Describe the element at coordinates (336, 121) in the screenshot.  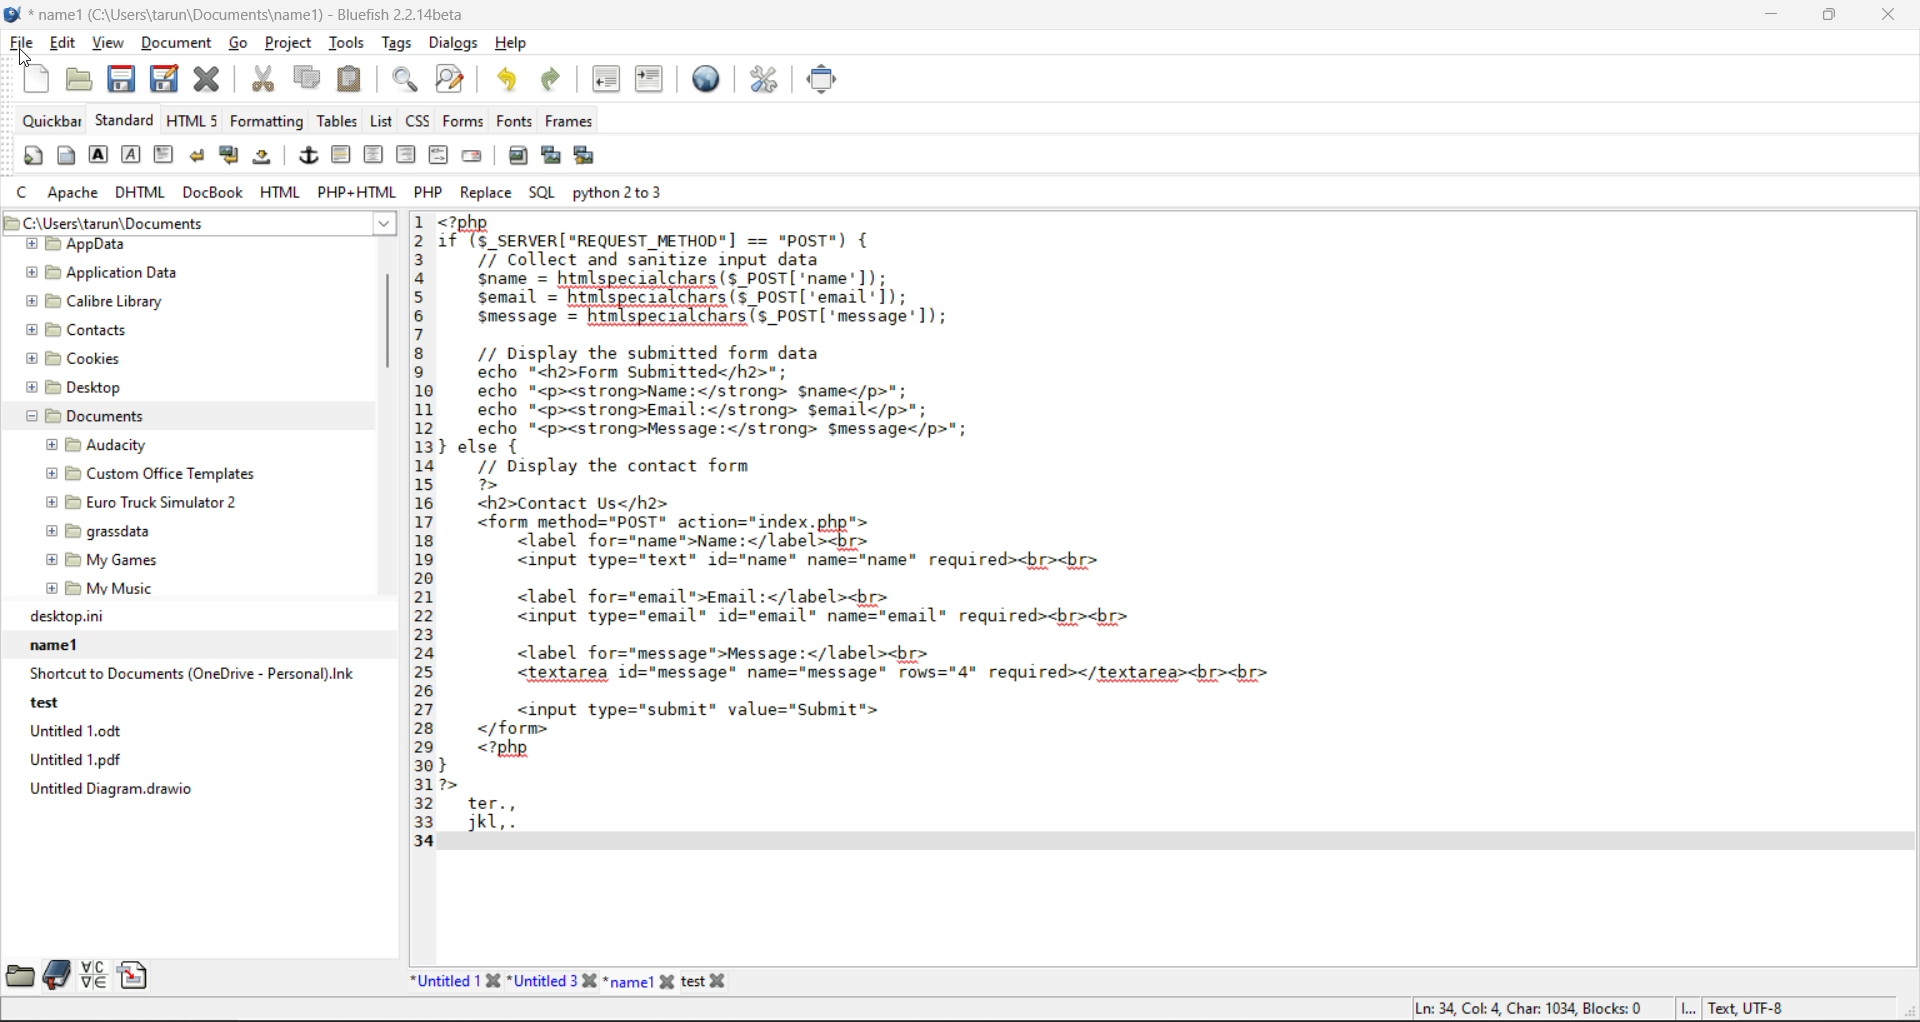
I see `tables` at that location.